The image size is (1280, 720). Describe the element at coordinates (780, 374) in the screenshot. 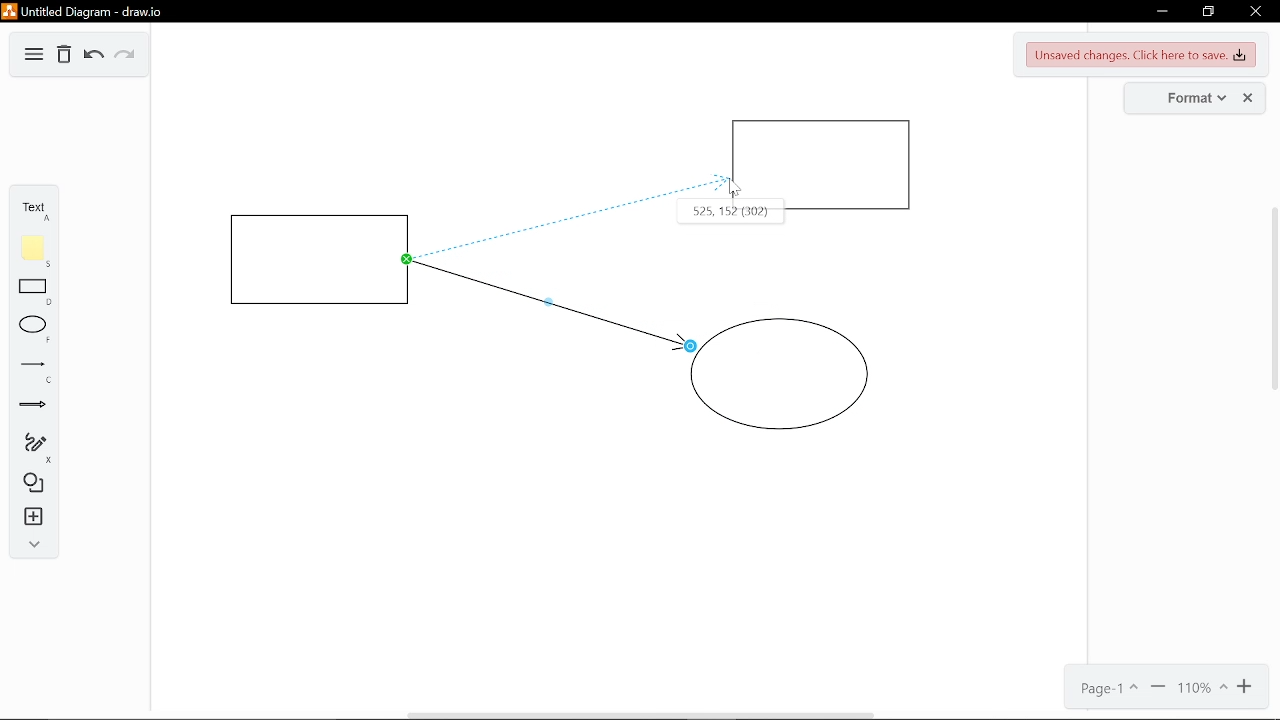

I see `circle` at that location.